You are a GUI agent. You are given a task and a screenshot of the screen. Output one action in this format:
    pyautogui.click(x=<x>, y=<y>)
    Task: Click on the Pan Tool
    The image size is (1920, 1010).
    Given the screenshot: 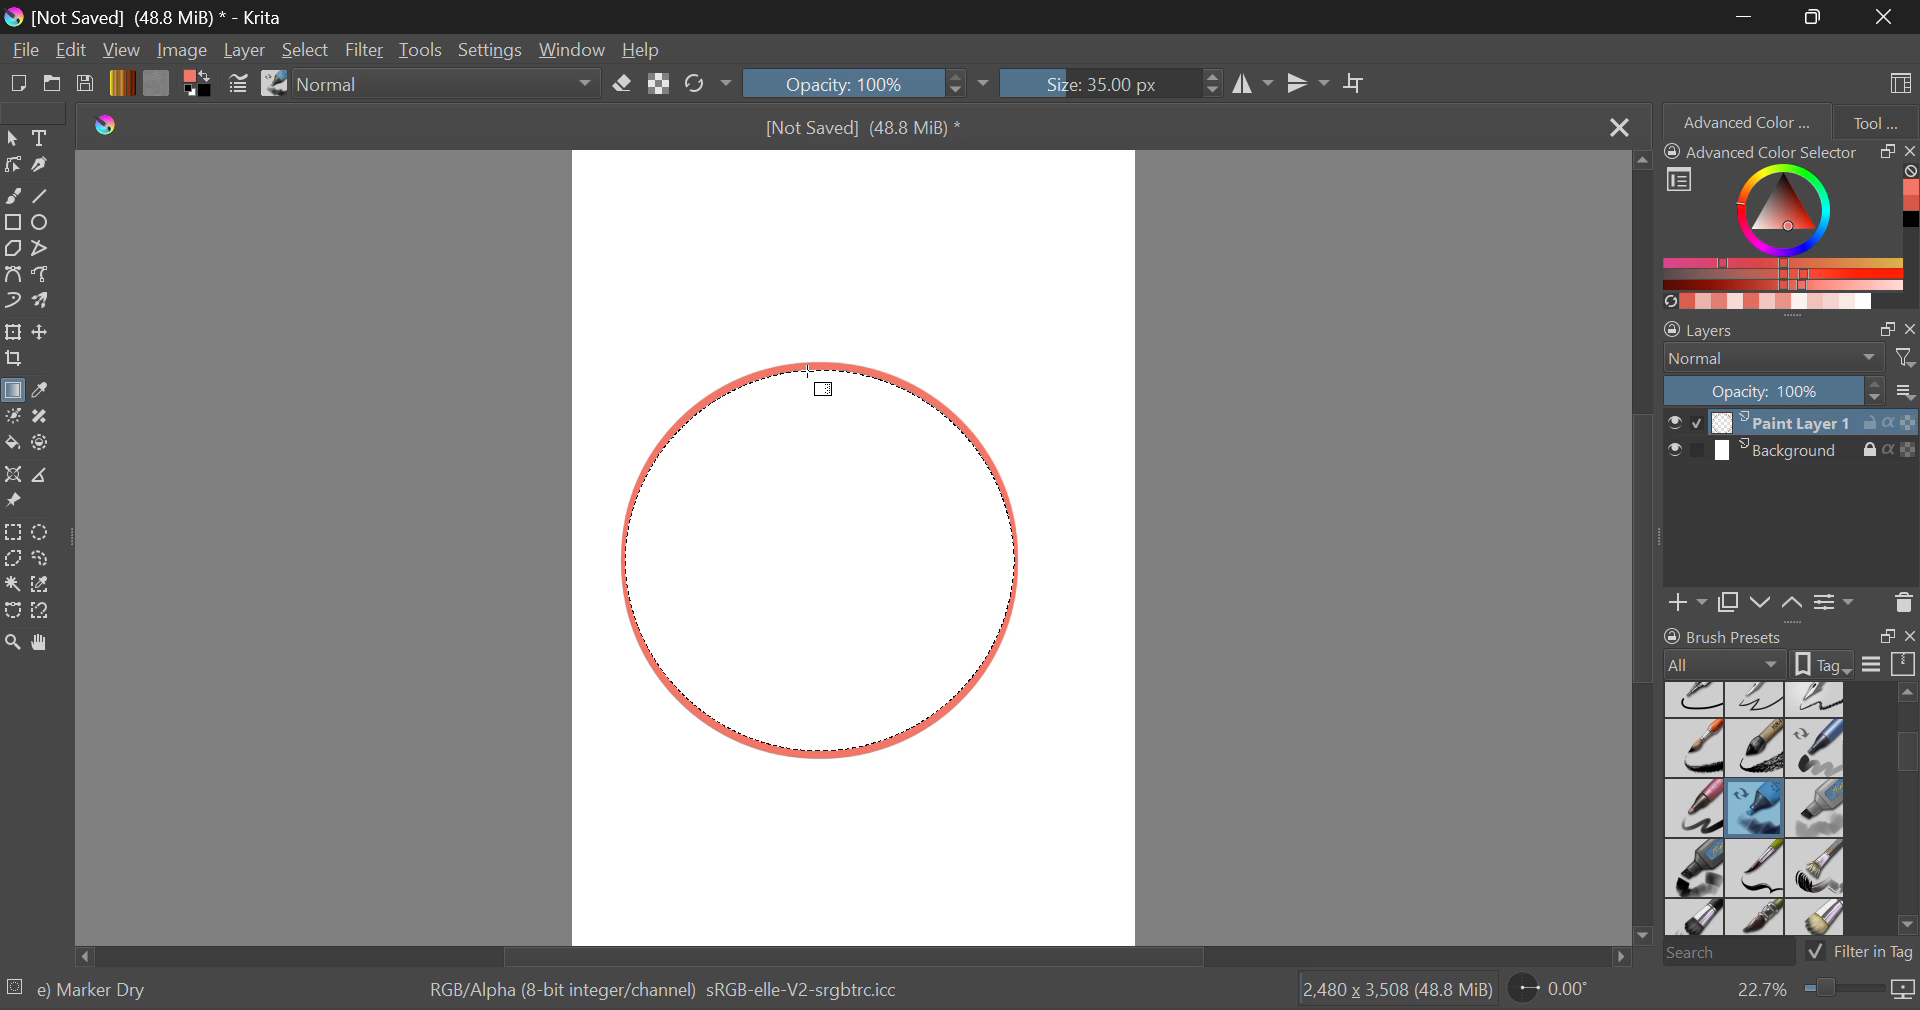 What is the action you would take?
    pyautogui.click(x=44, y=642)
    